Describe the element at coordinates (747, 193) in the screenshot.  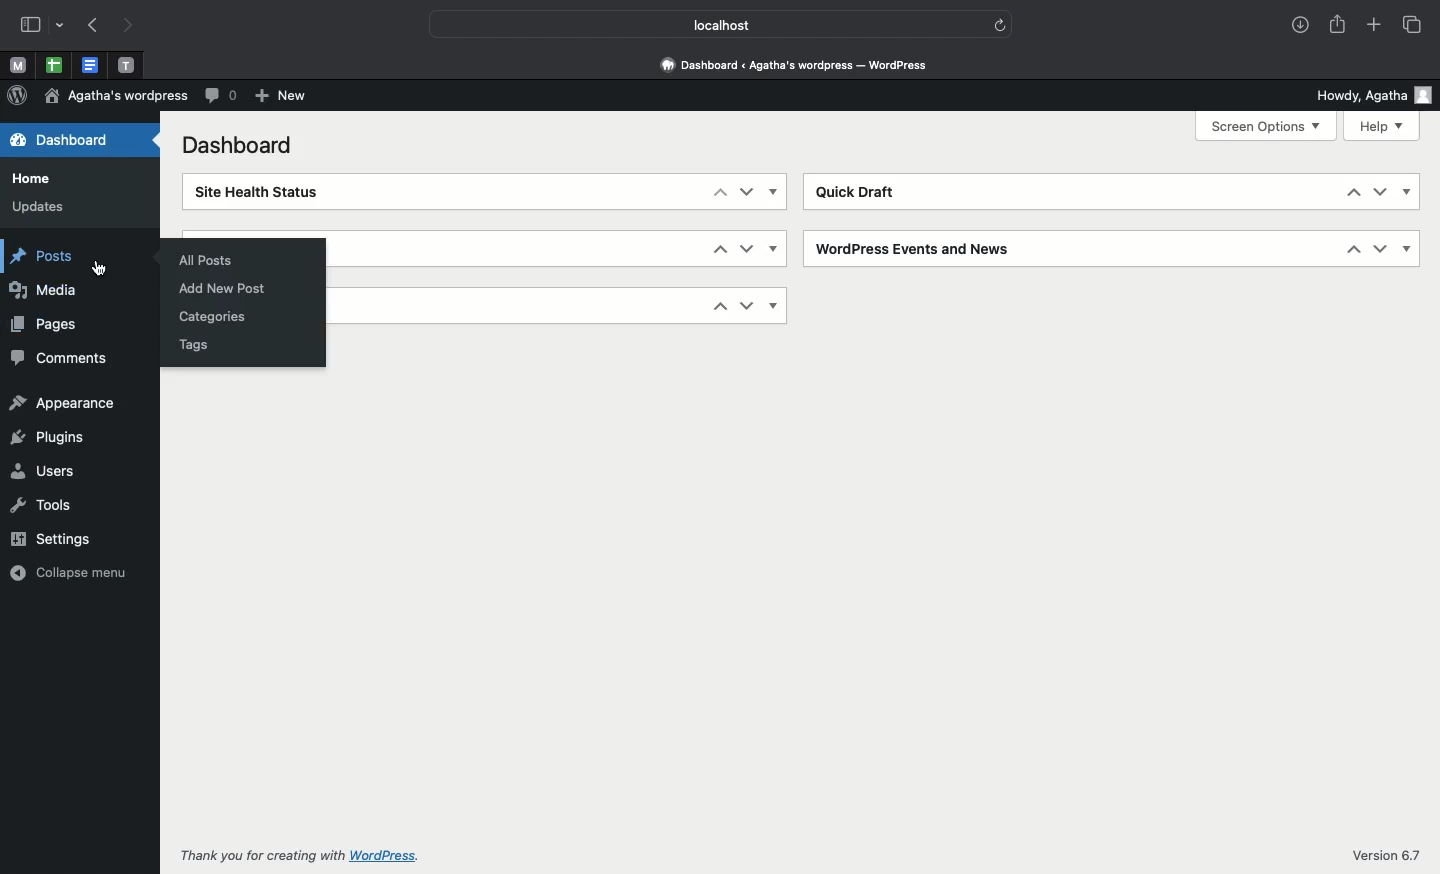
I see `Down` at that location.